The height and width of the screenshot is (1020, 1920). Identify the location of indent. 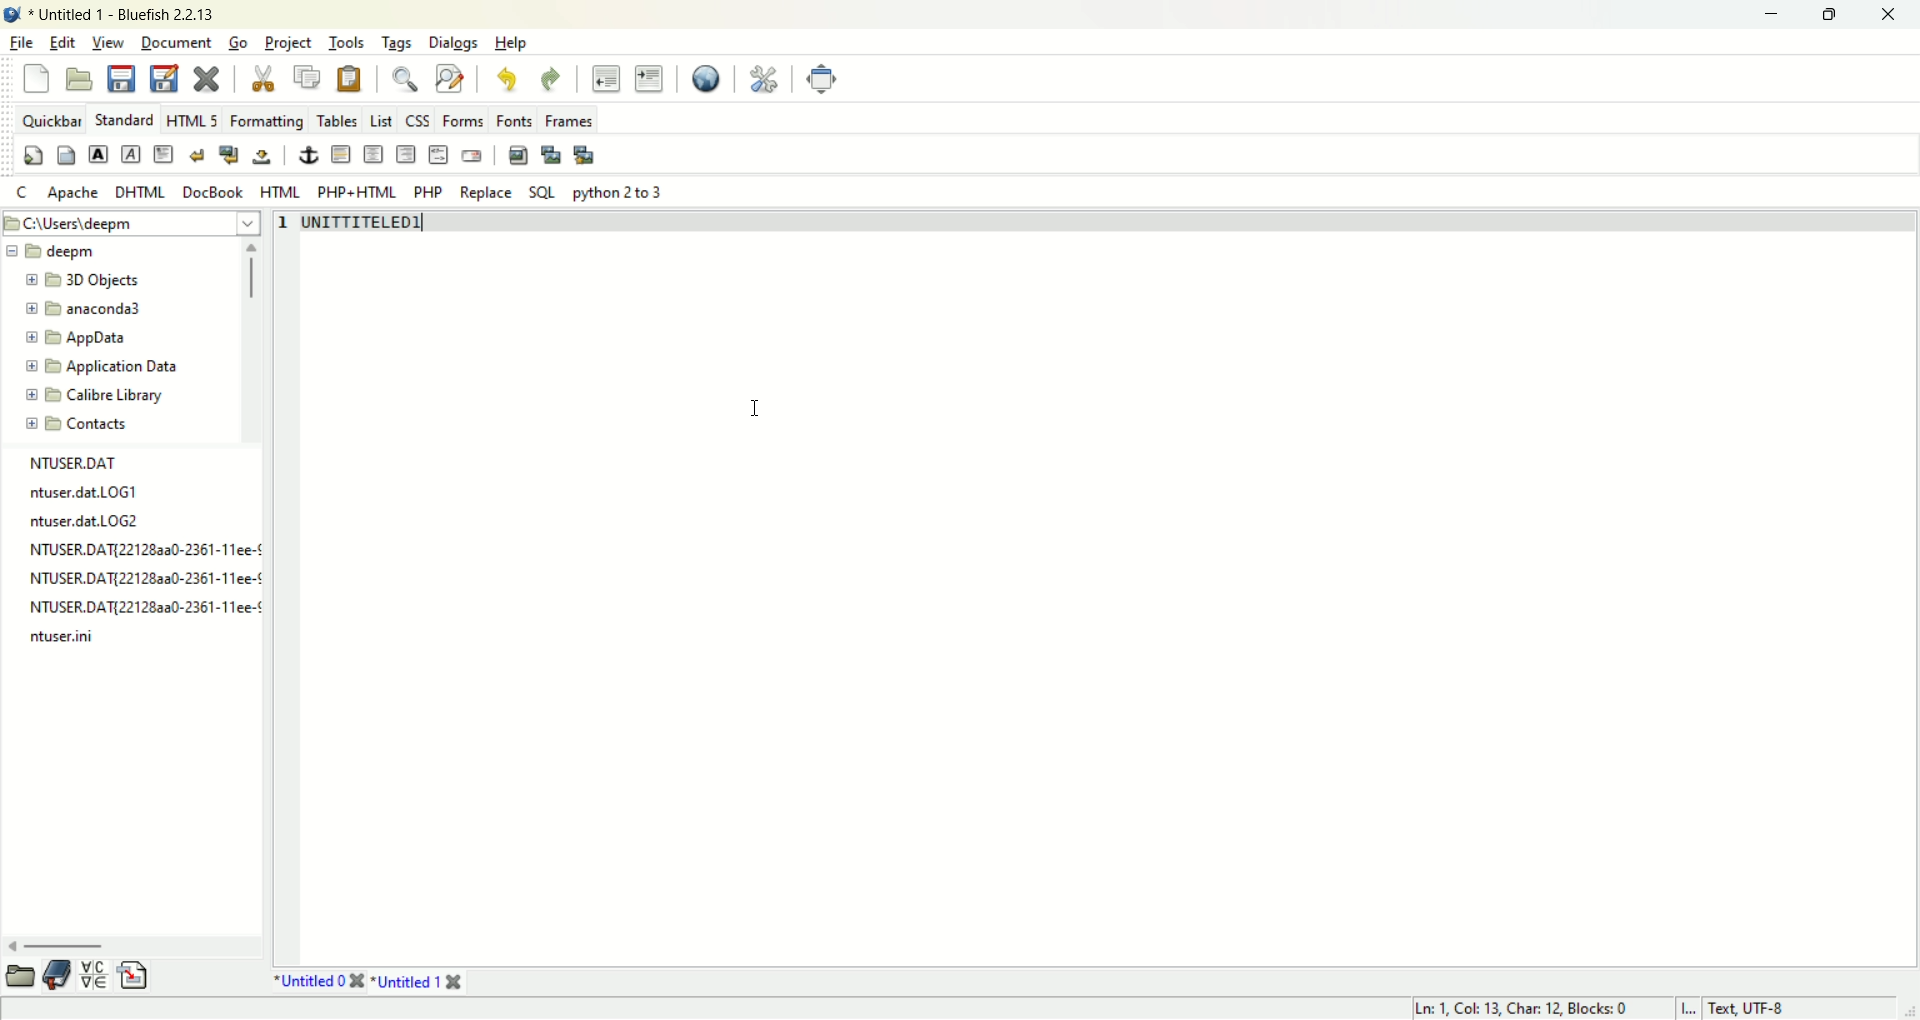
(653, 78).